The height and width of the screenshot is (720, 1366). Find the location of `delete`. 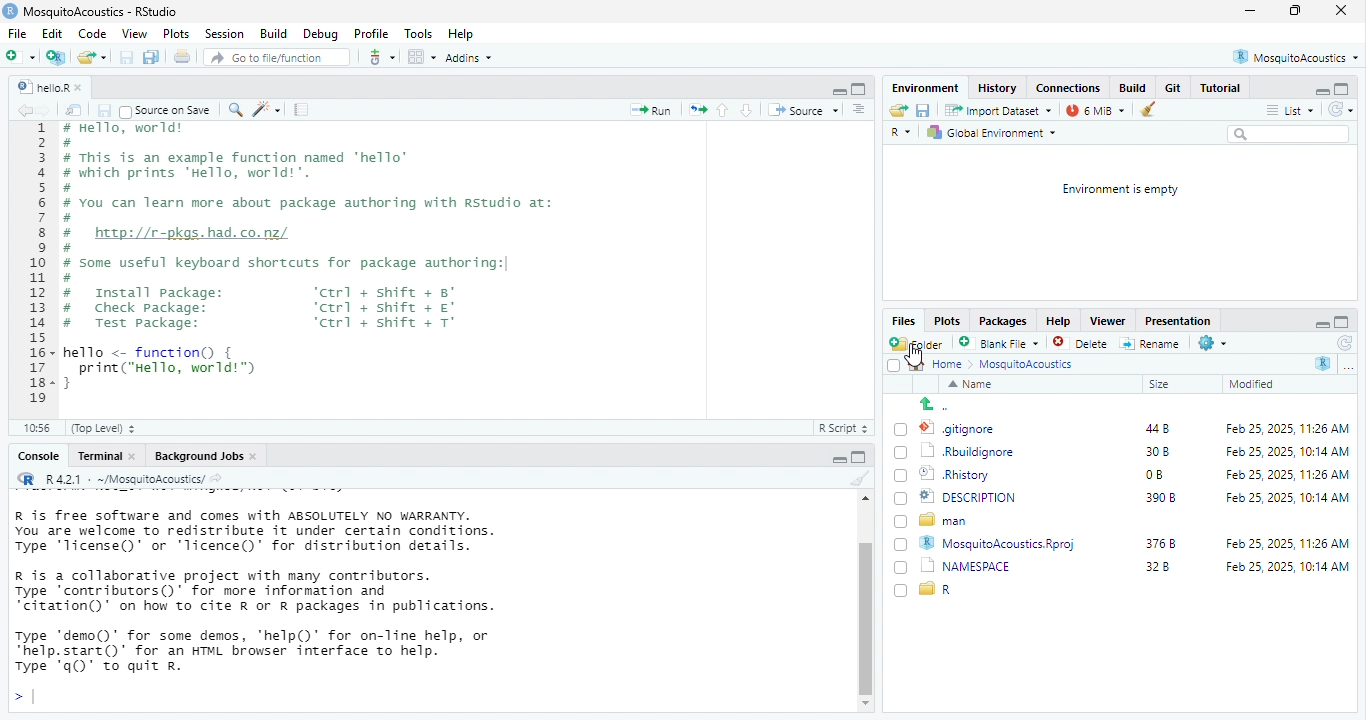

delete is located at coordinates (1083, 344).